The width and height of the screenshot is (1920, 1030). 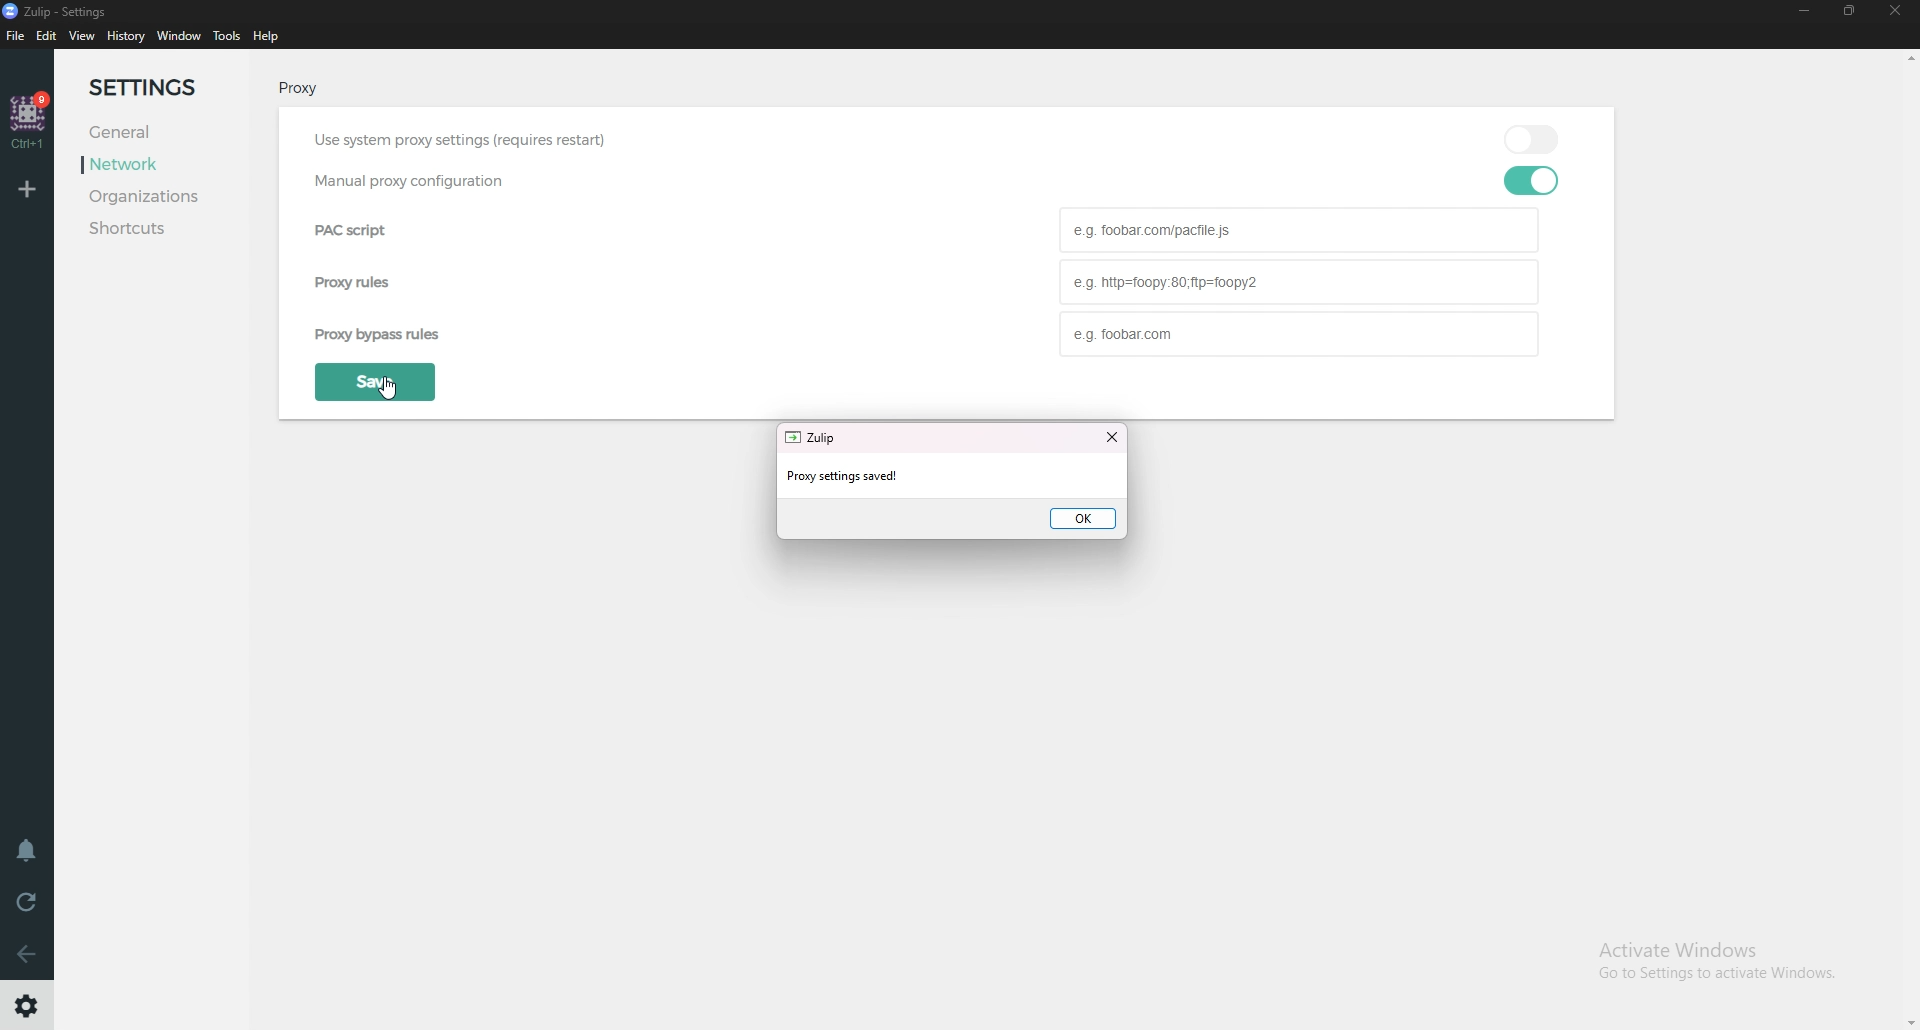 I want to click on ok, so click(x=1084, y=518).